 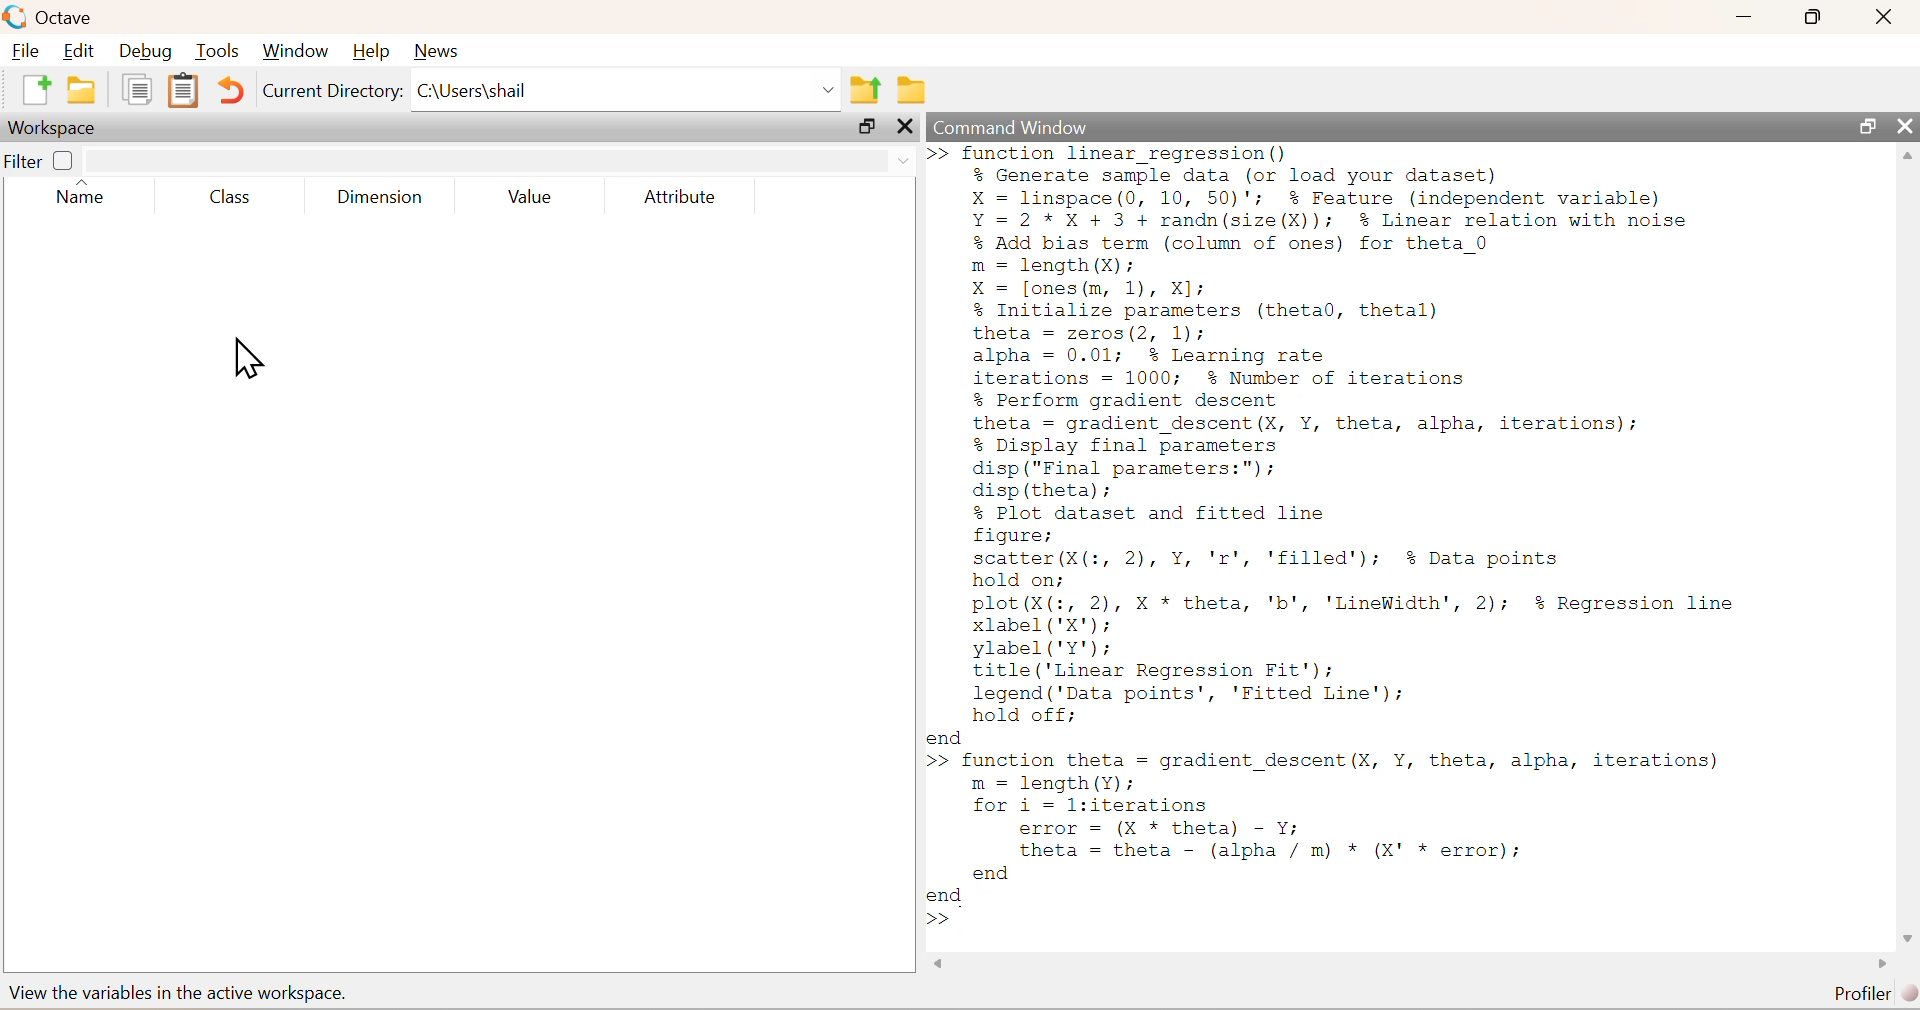 What do you see at coordinates (1882, 17) in the screenshot?
I see `close` at bounding box center [1882, 17].